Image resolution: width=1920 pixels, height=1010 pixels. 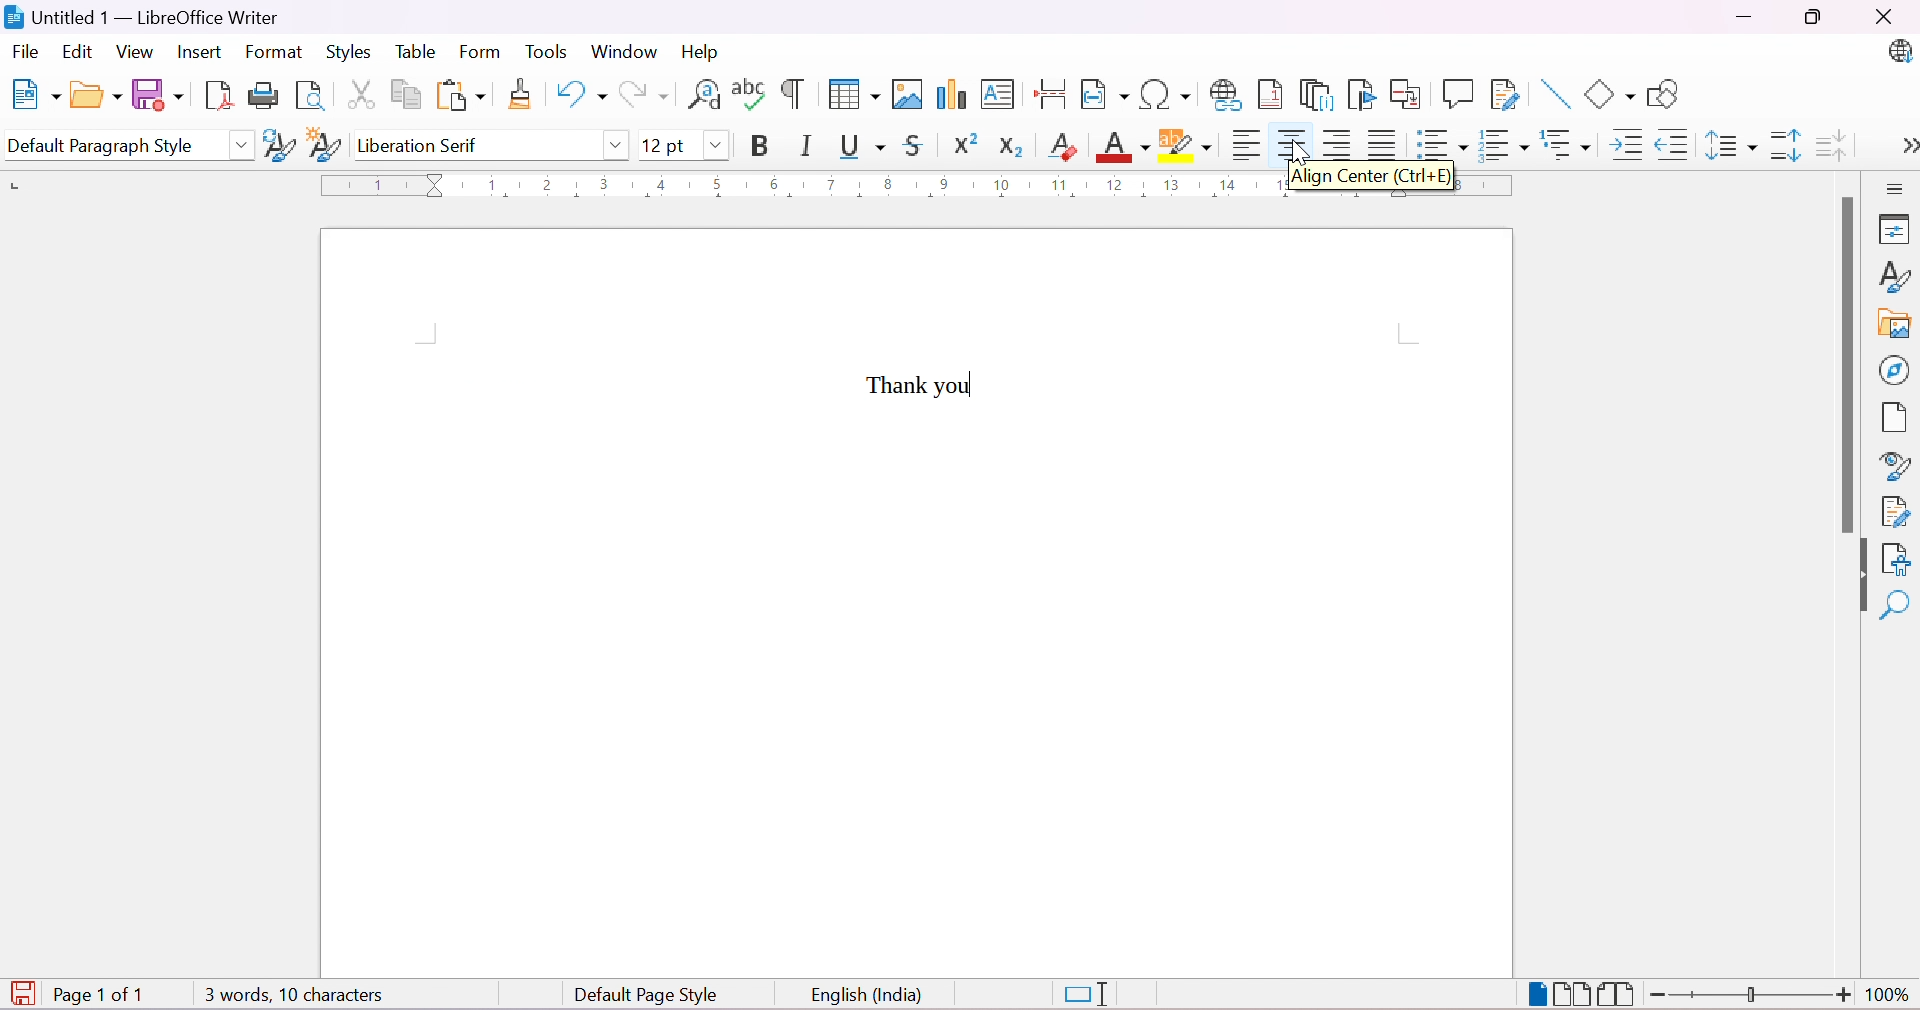 I want to click on Character Highlighting Color, so click(x=1184, y=147).